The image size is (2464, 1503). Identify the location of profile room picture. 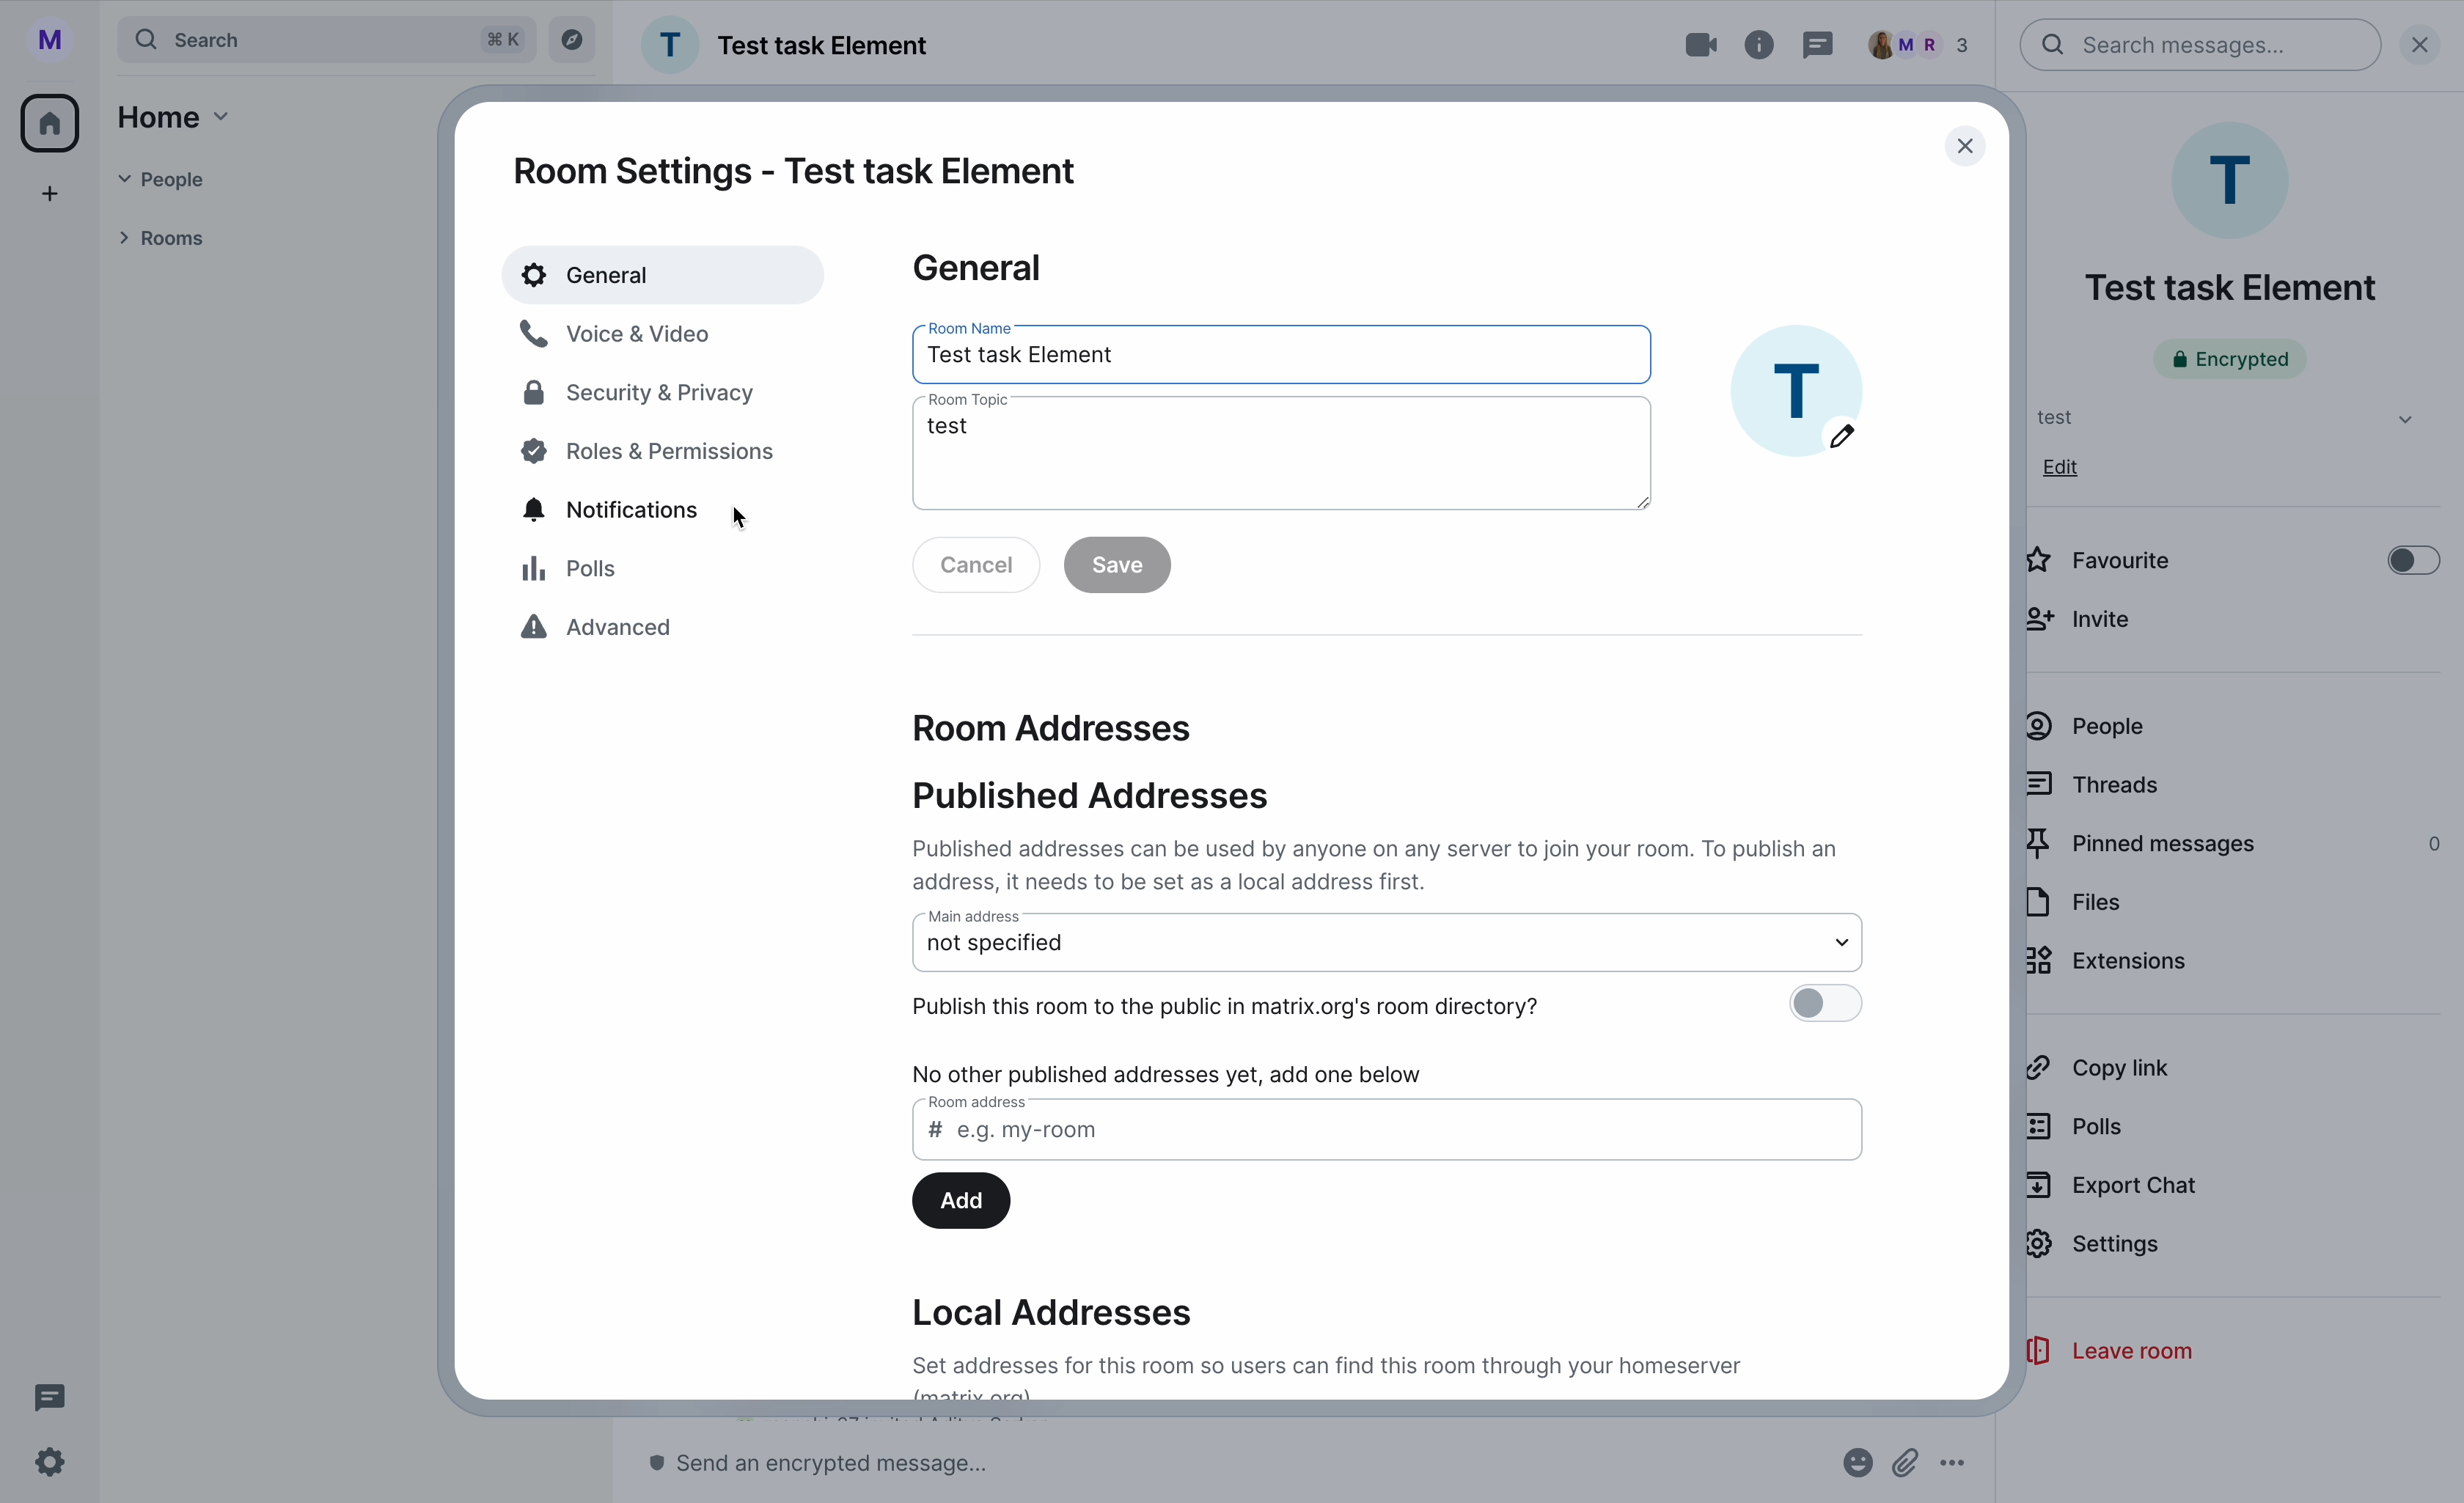
(2236, 179).